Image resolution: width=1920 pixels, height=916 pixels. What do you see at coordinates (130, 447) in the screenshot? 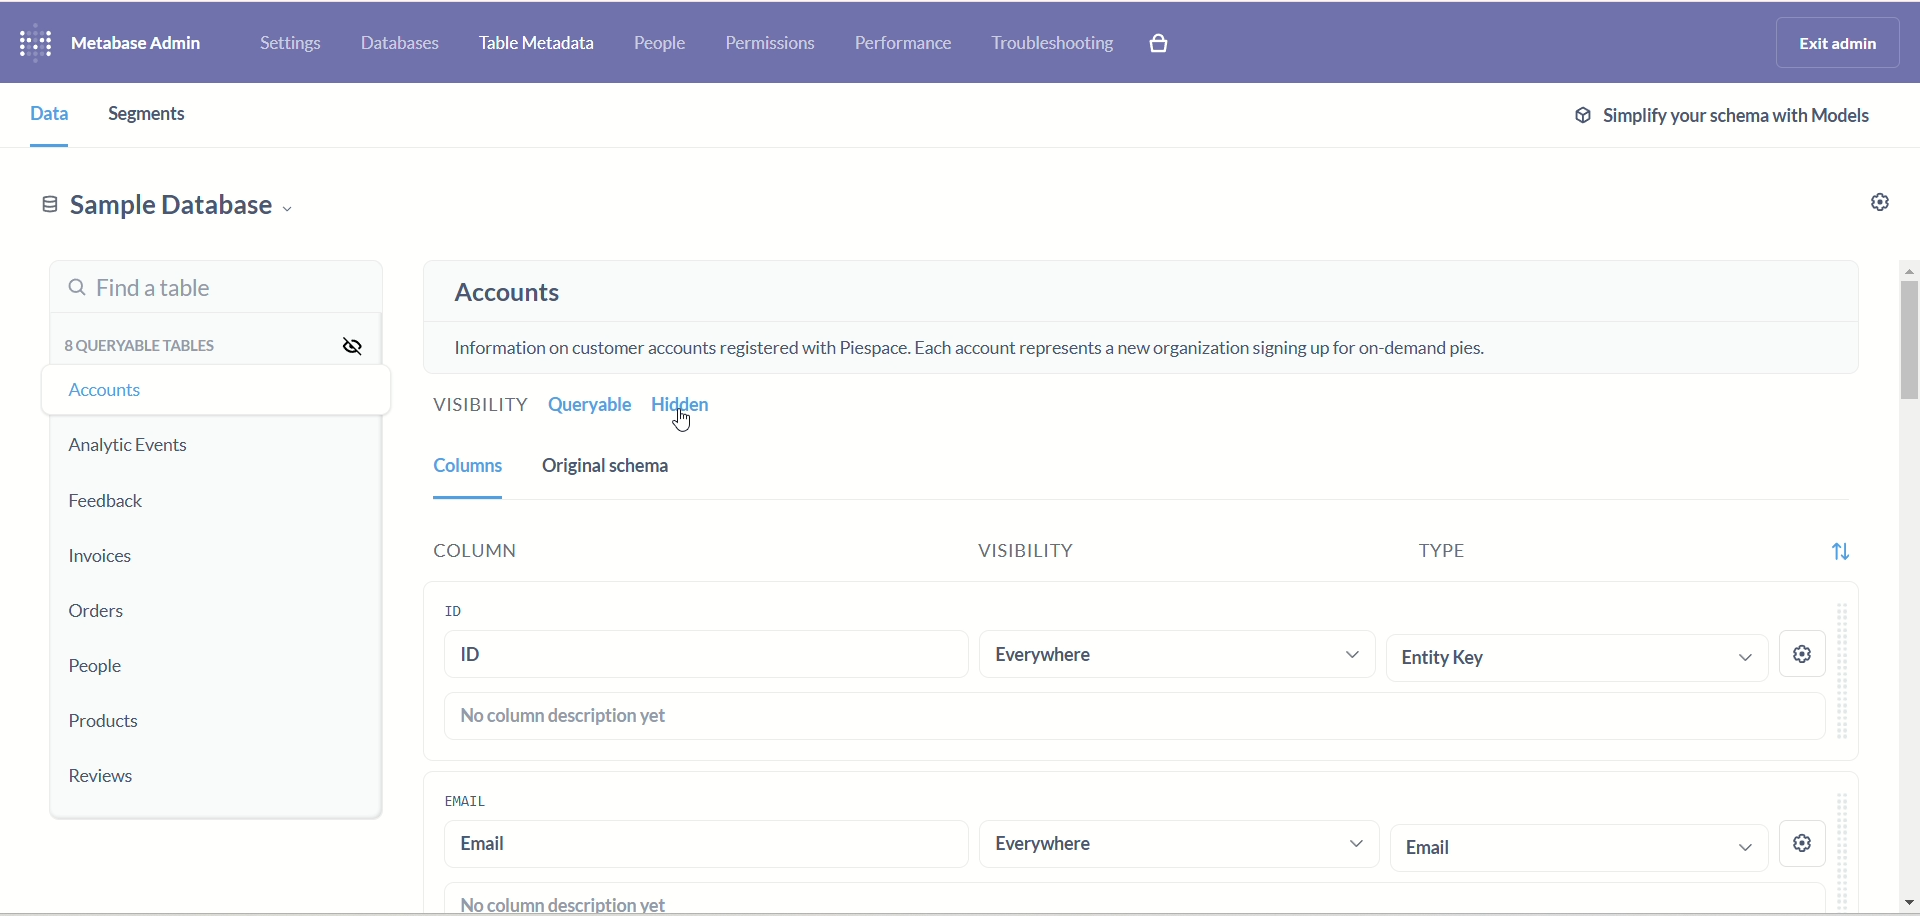
I see `analytic events` at bounding box center [130, 447].